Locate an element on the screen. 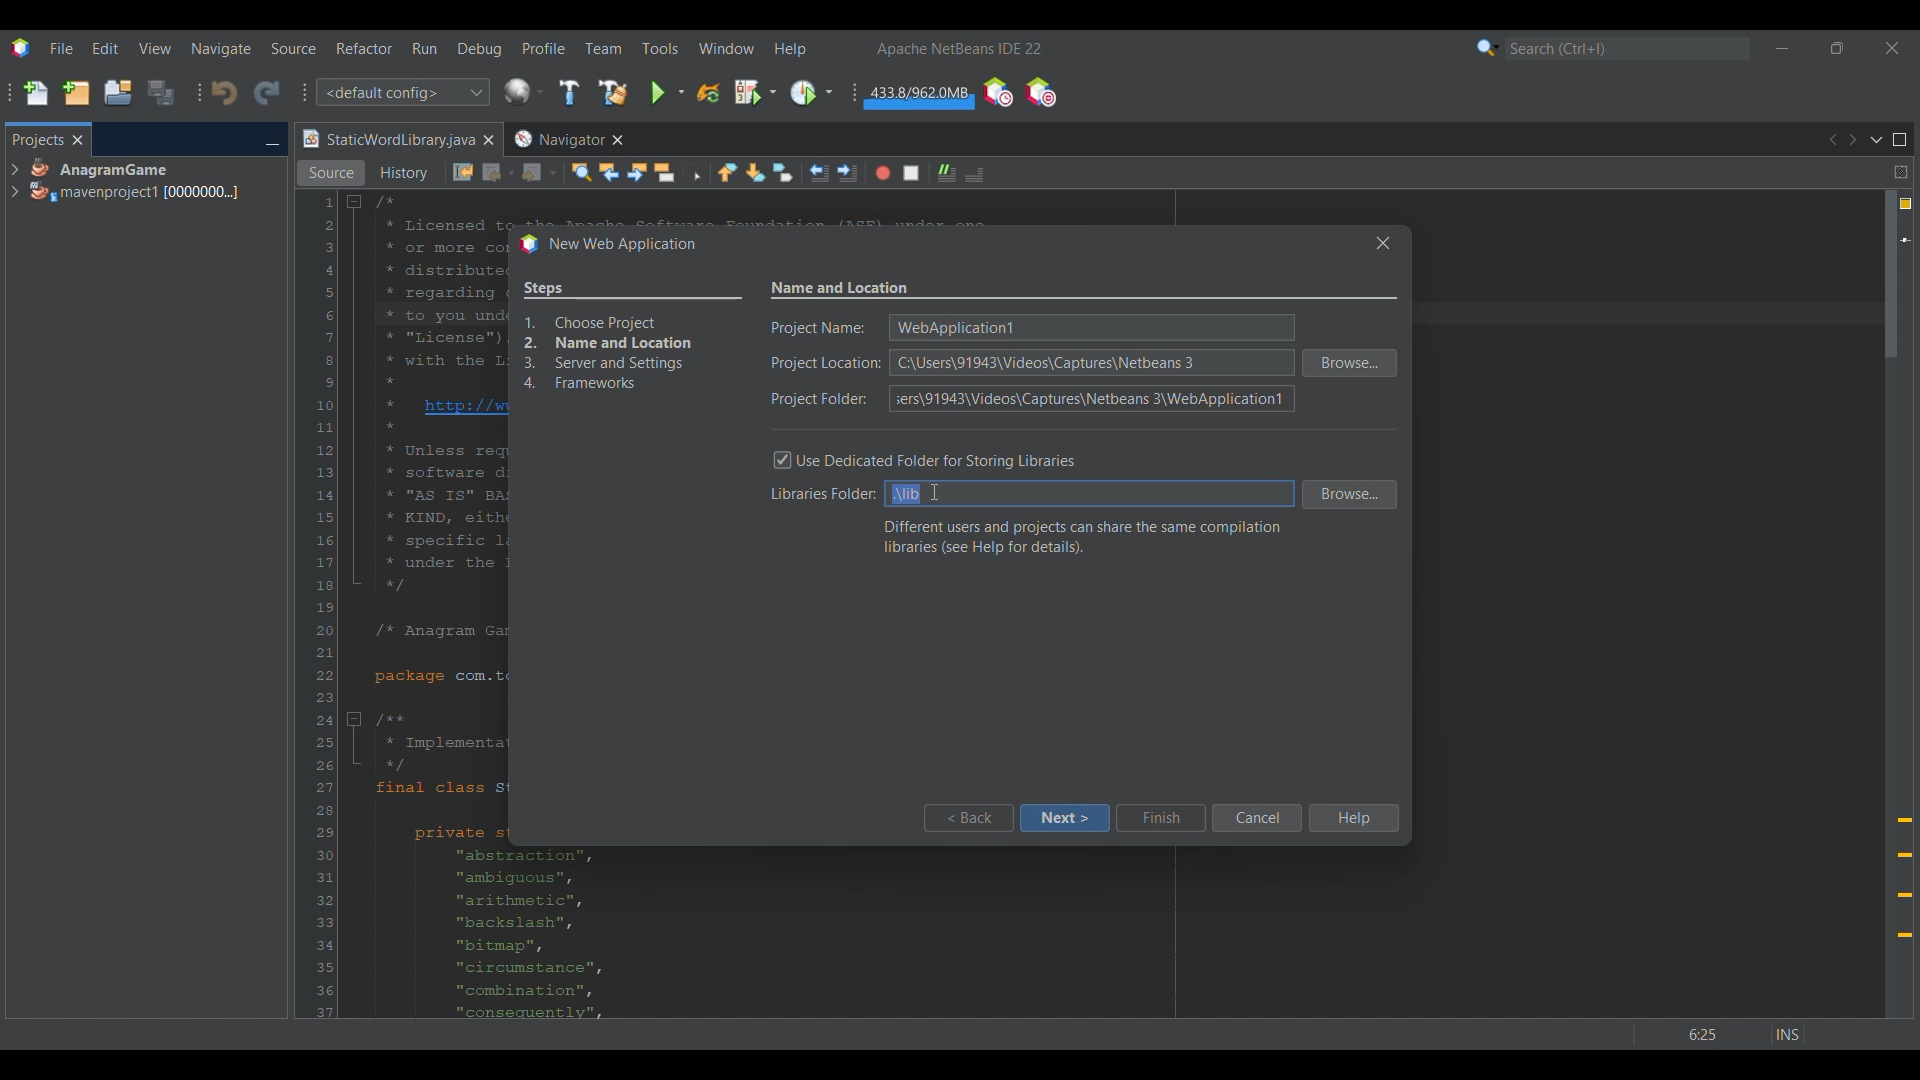 The width and height of the screenshot is (1920, 1080). Indicates text box for each mentioned detail is located at coordinates (825, 364).